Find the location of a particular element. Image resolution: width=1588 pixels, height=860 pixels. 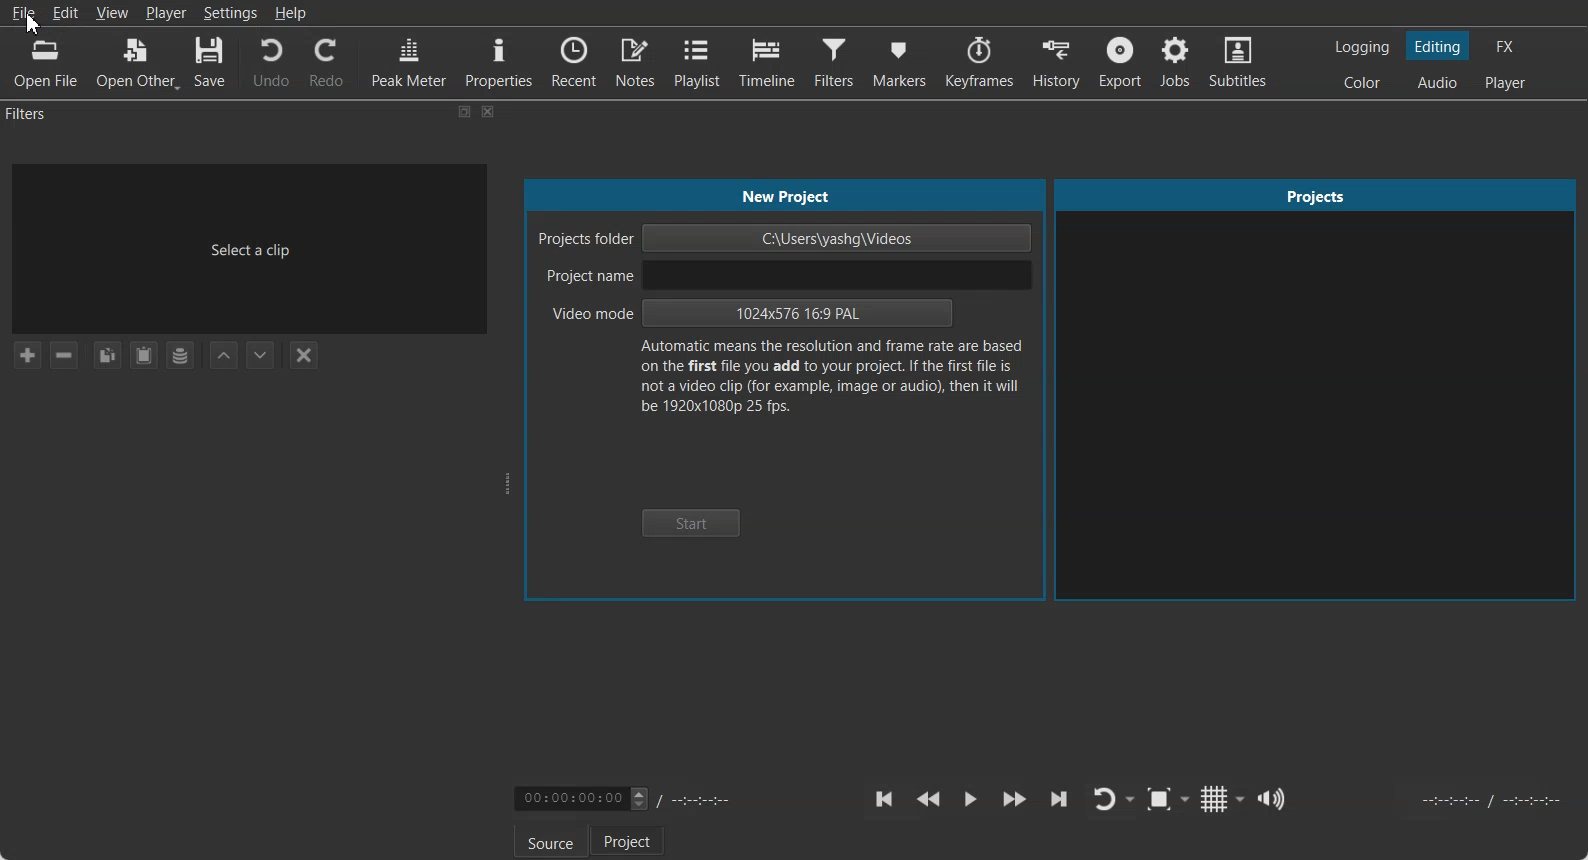

Subtitles is located at coordinates (1240, 62).